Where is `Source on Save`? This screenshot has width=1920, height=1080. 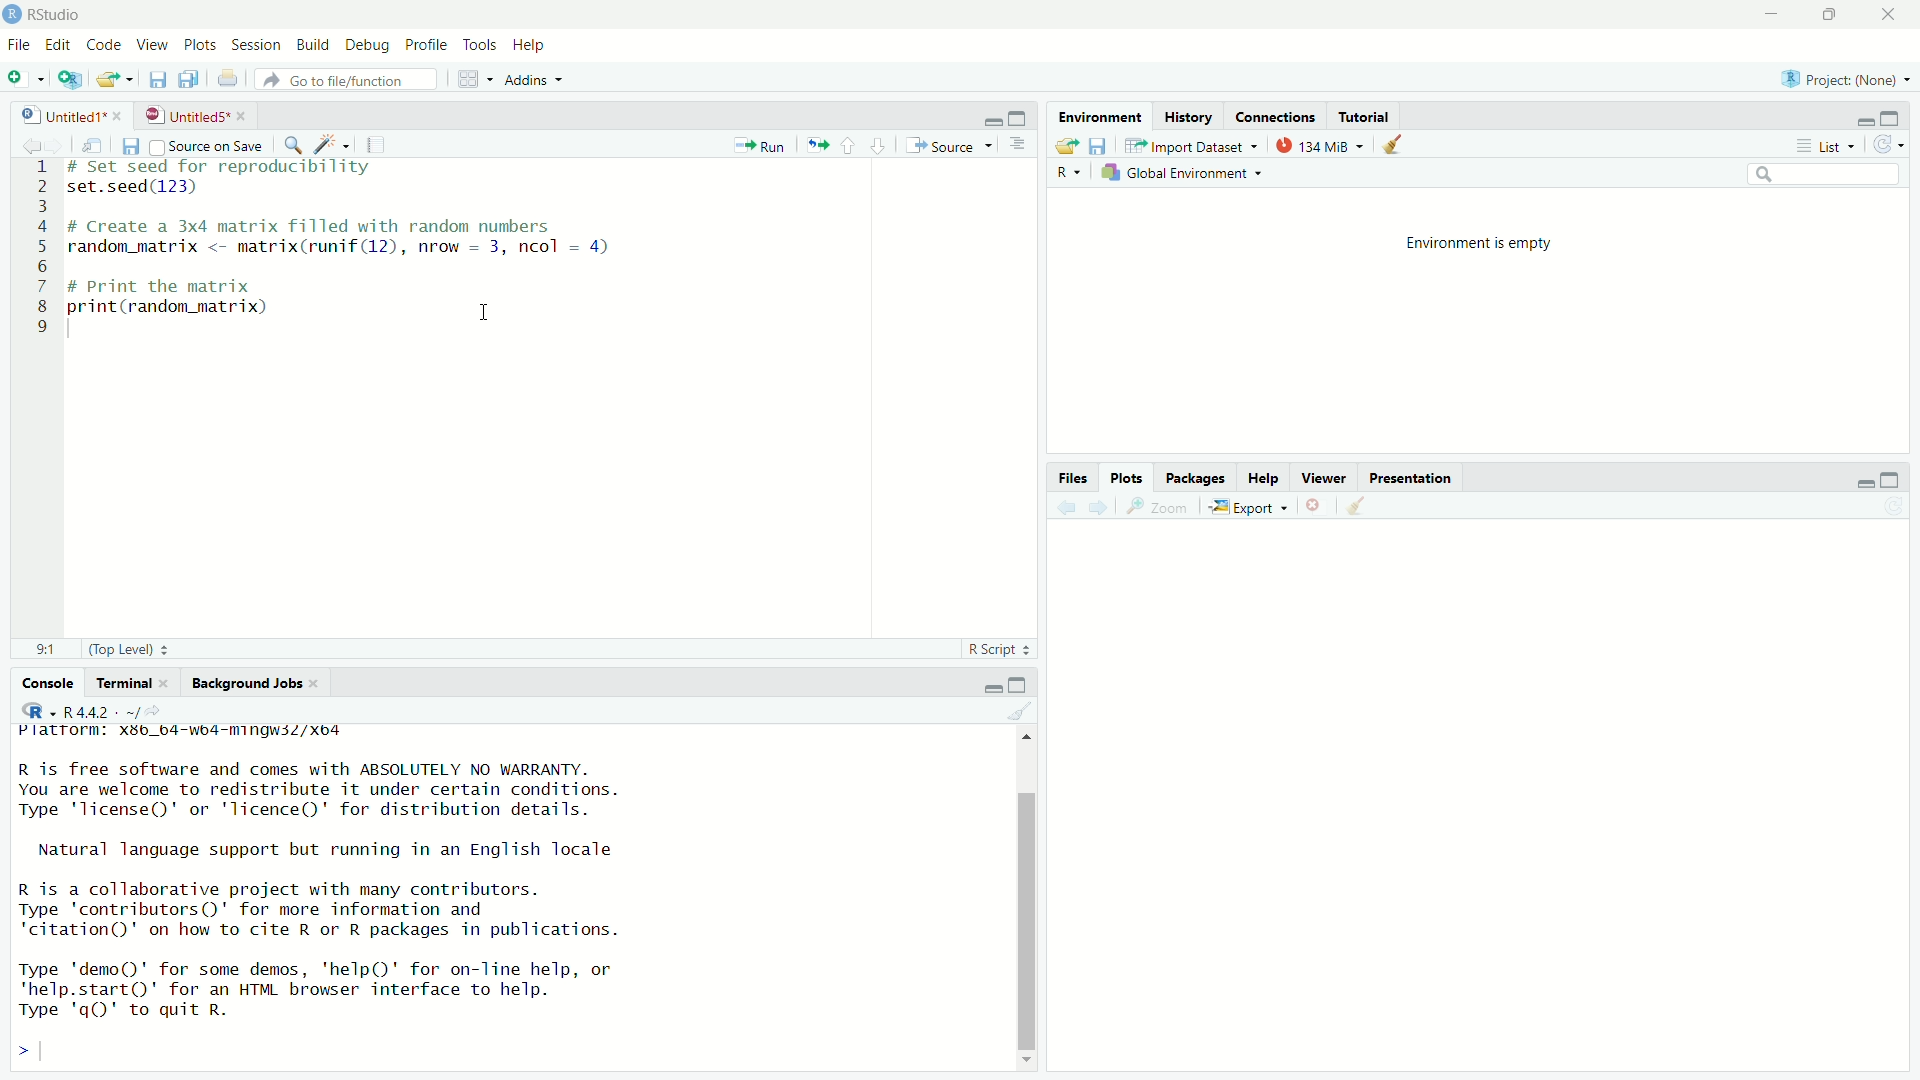
Source on Save is located at coordinates (206, 145).